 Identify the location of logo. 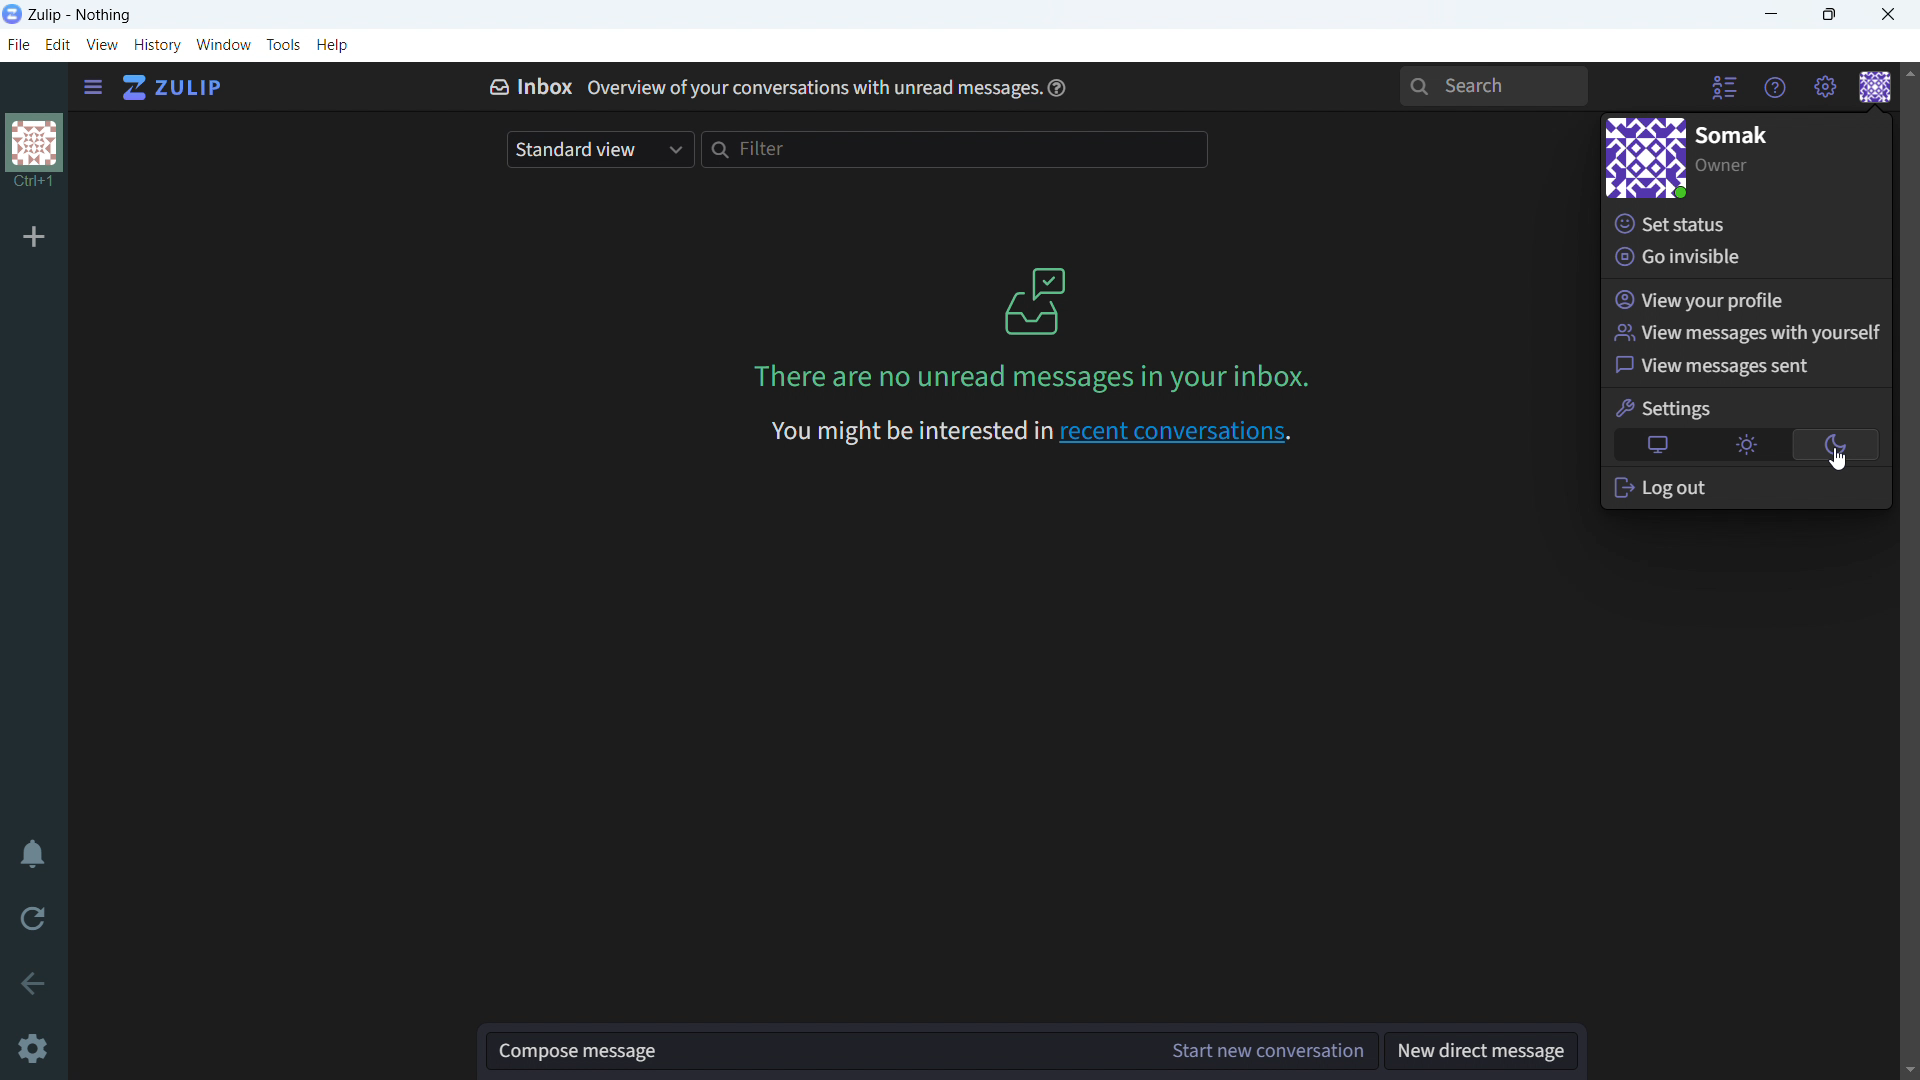
(12, 15).